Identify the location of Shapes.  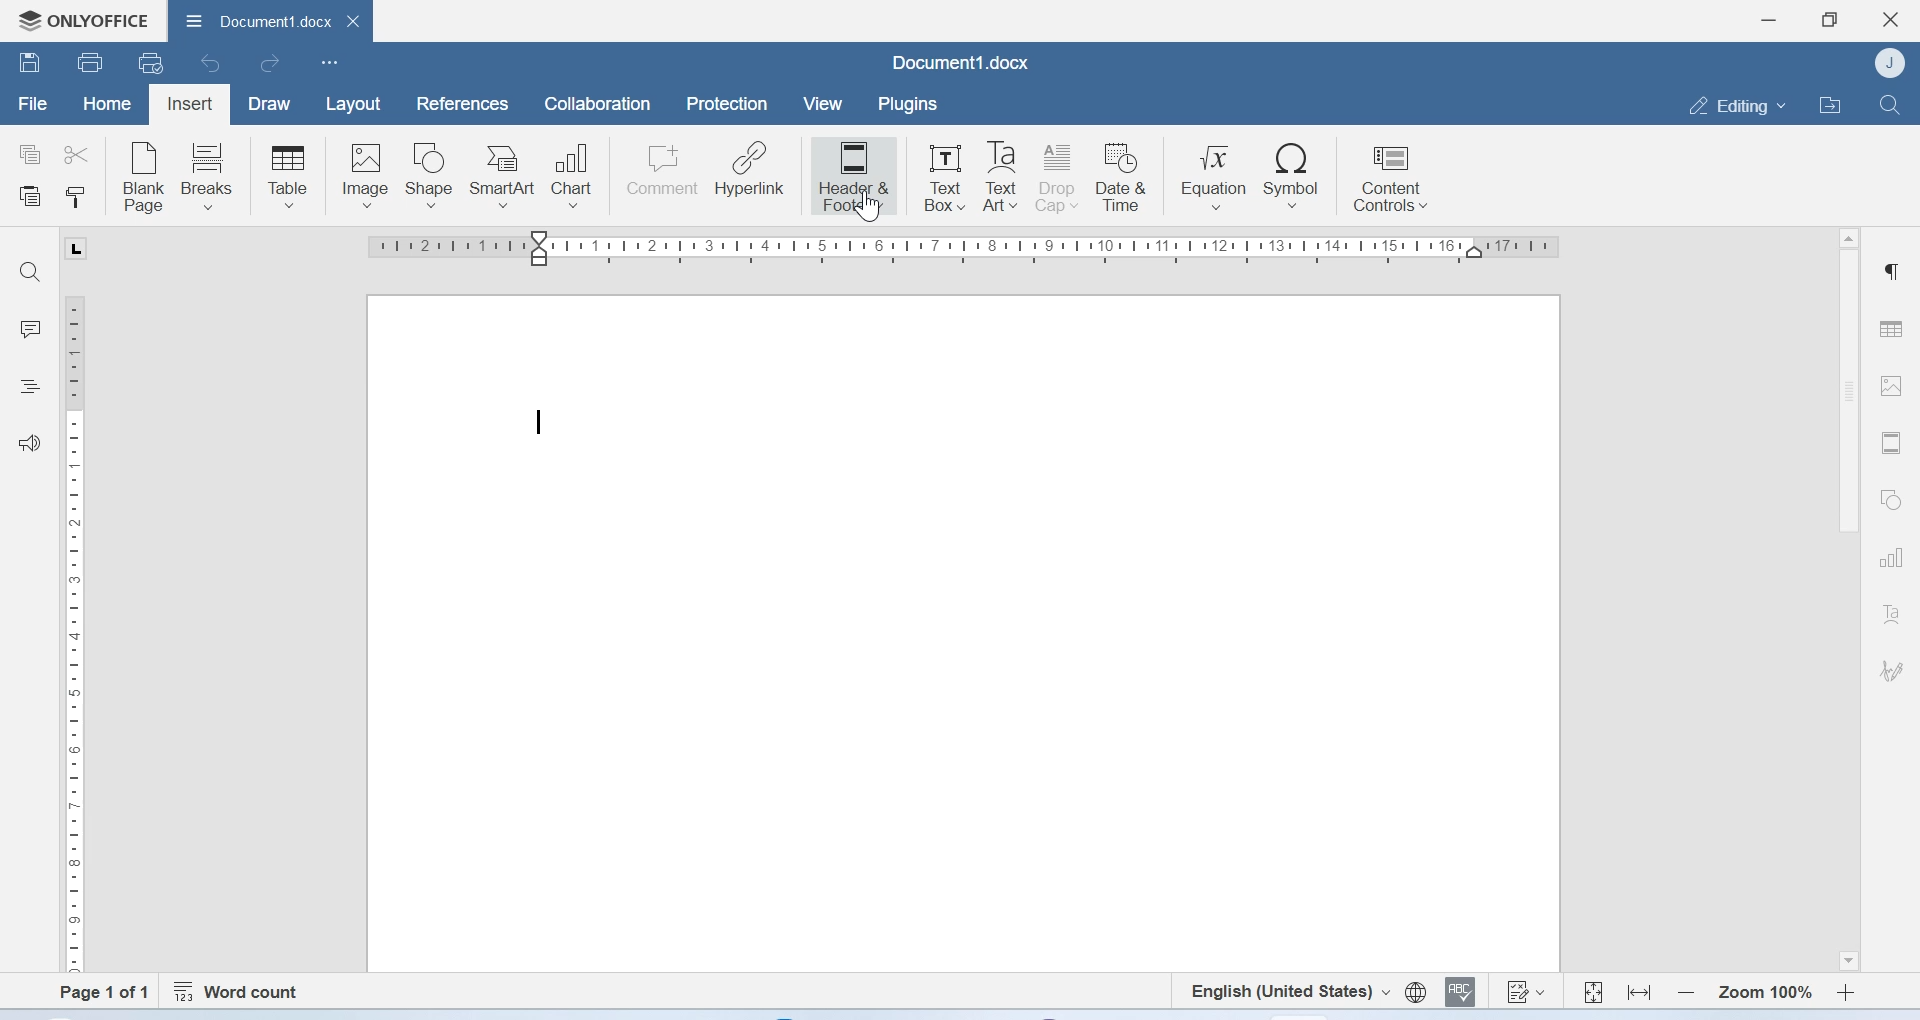
(1889, 501).